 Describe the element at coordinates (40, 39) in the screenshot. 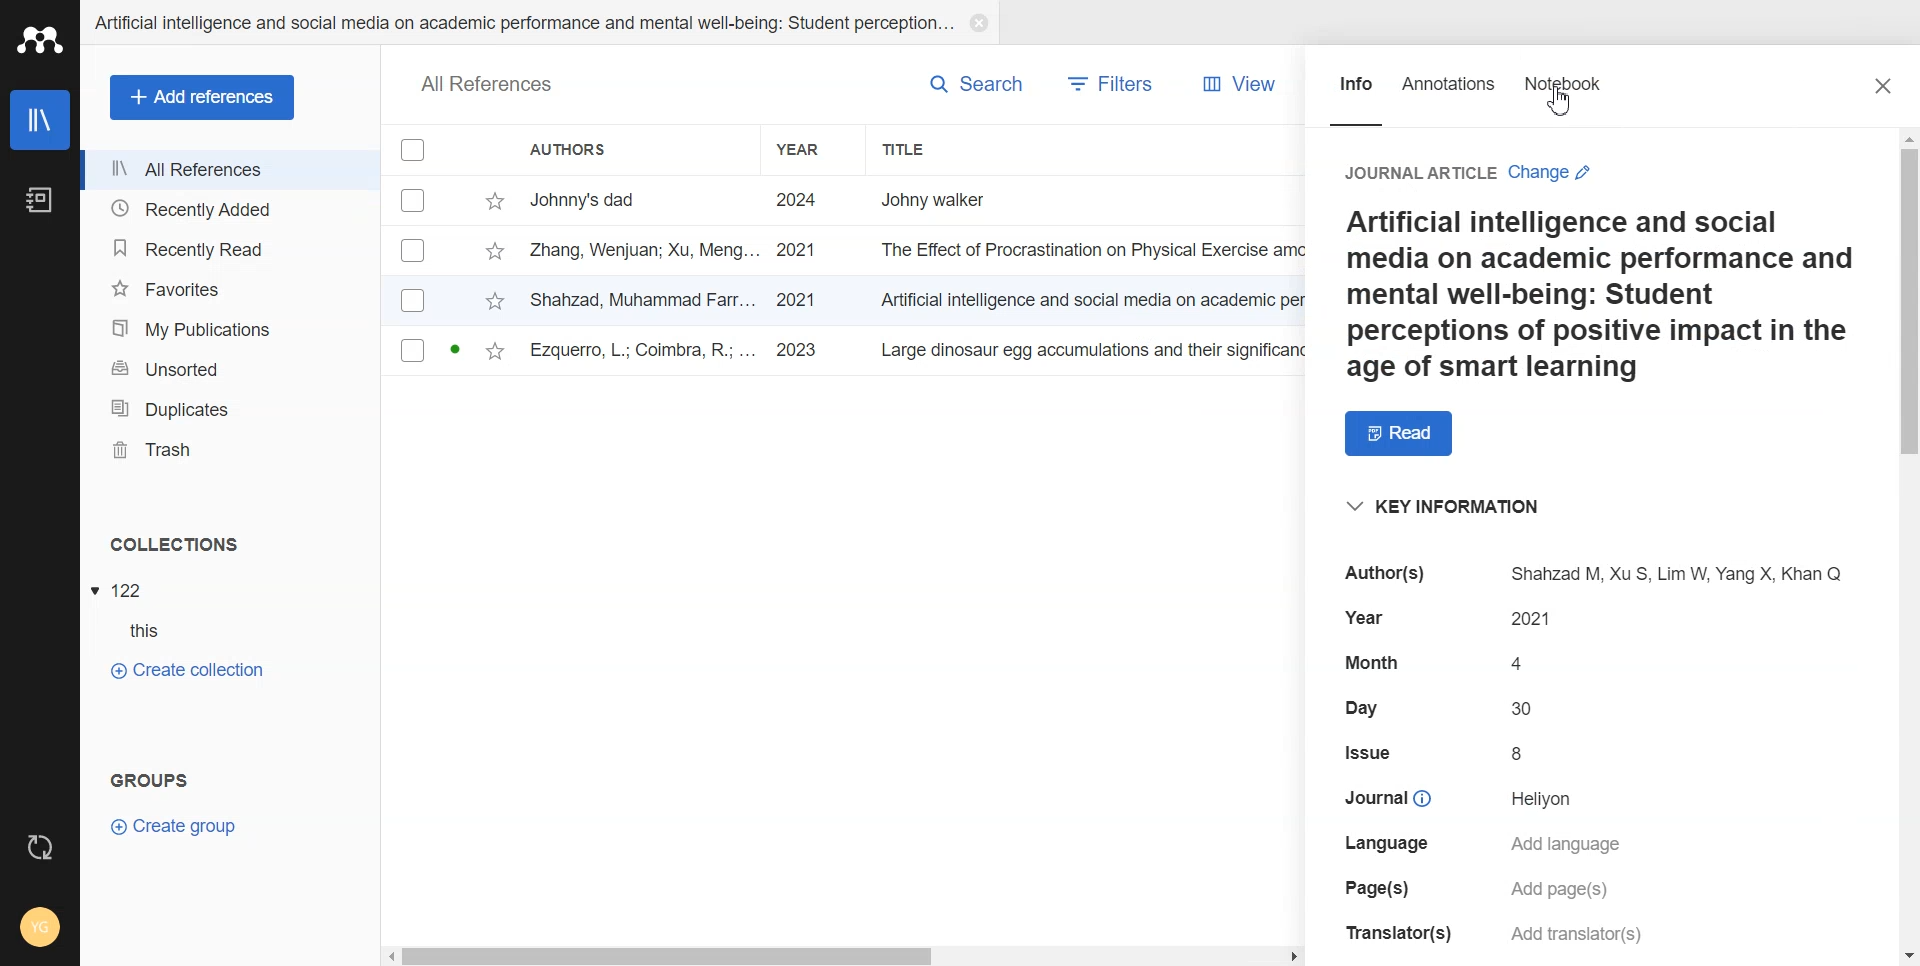

I see `Logo` at that location.